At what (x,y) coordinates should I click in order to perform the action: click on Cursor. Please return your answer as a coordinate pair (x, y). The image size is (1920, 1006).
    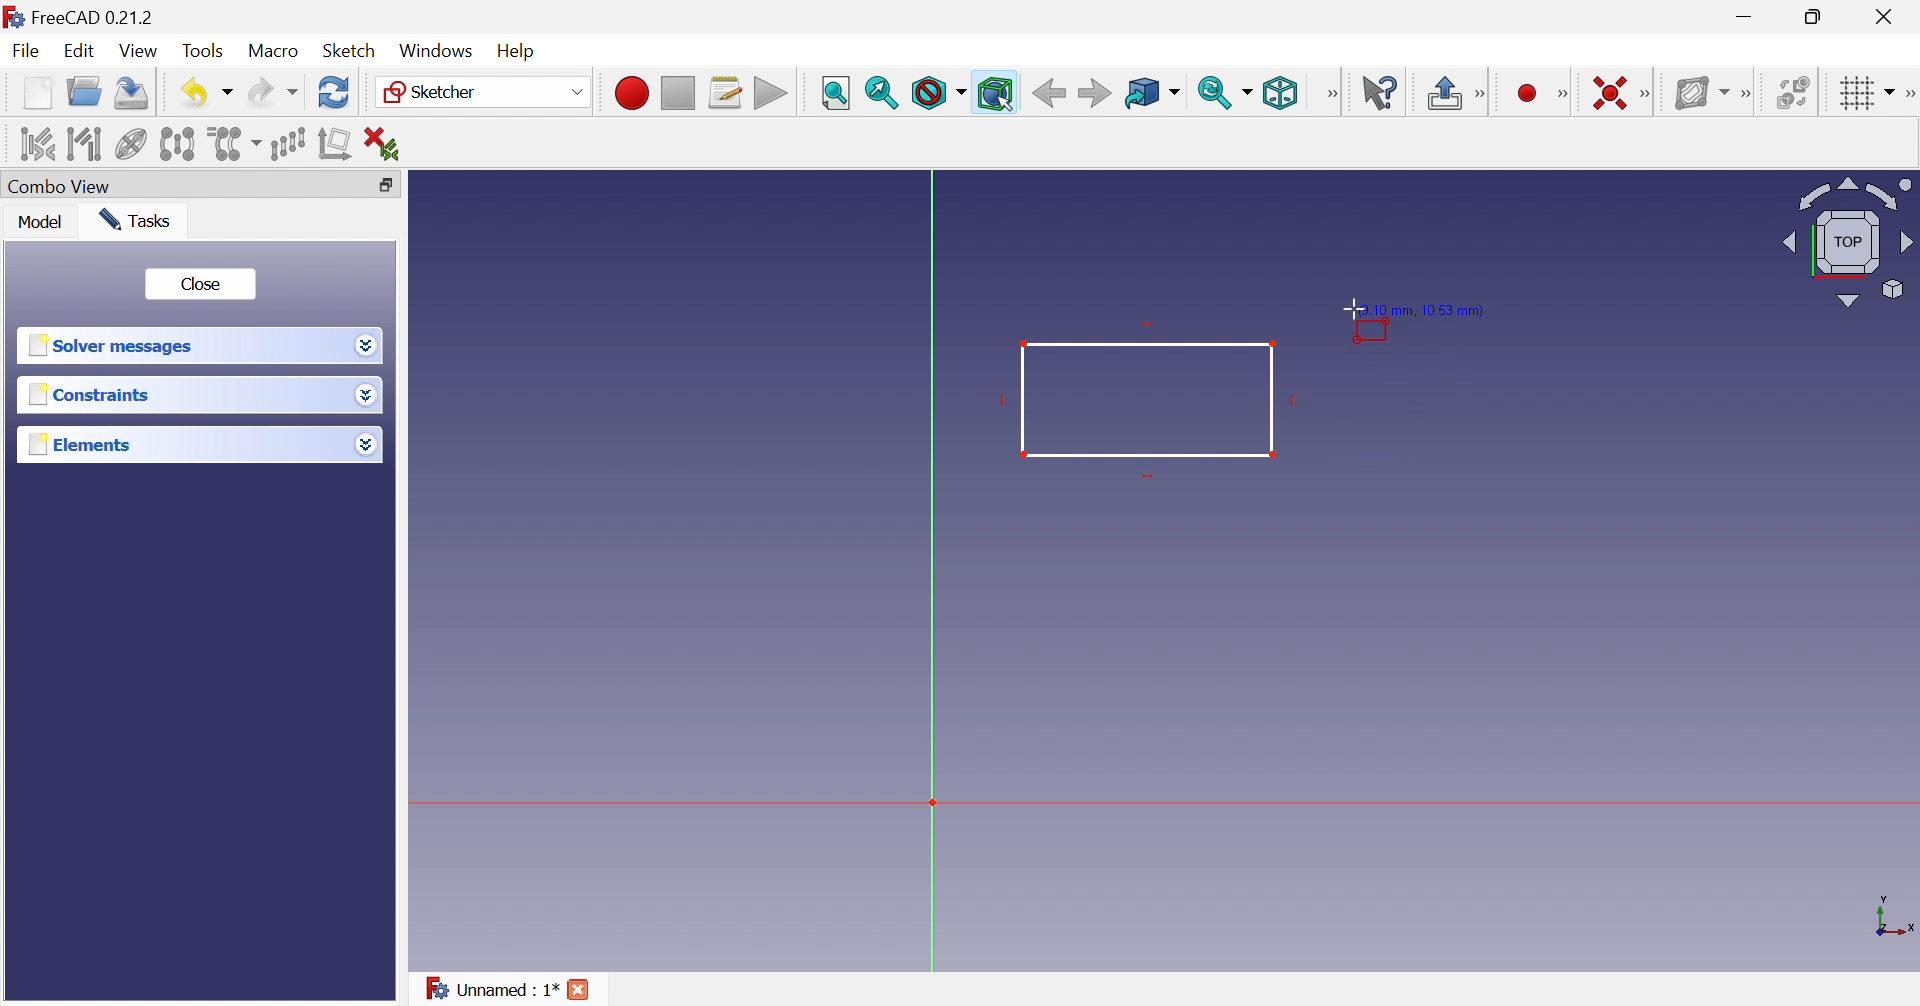
    Looking at the image, I should click on (1353, 307).